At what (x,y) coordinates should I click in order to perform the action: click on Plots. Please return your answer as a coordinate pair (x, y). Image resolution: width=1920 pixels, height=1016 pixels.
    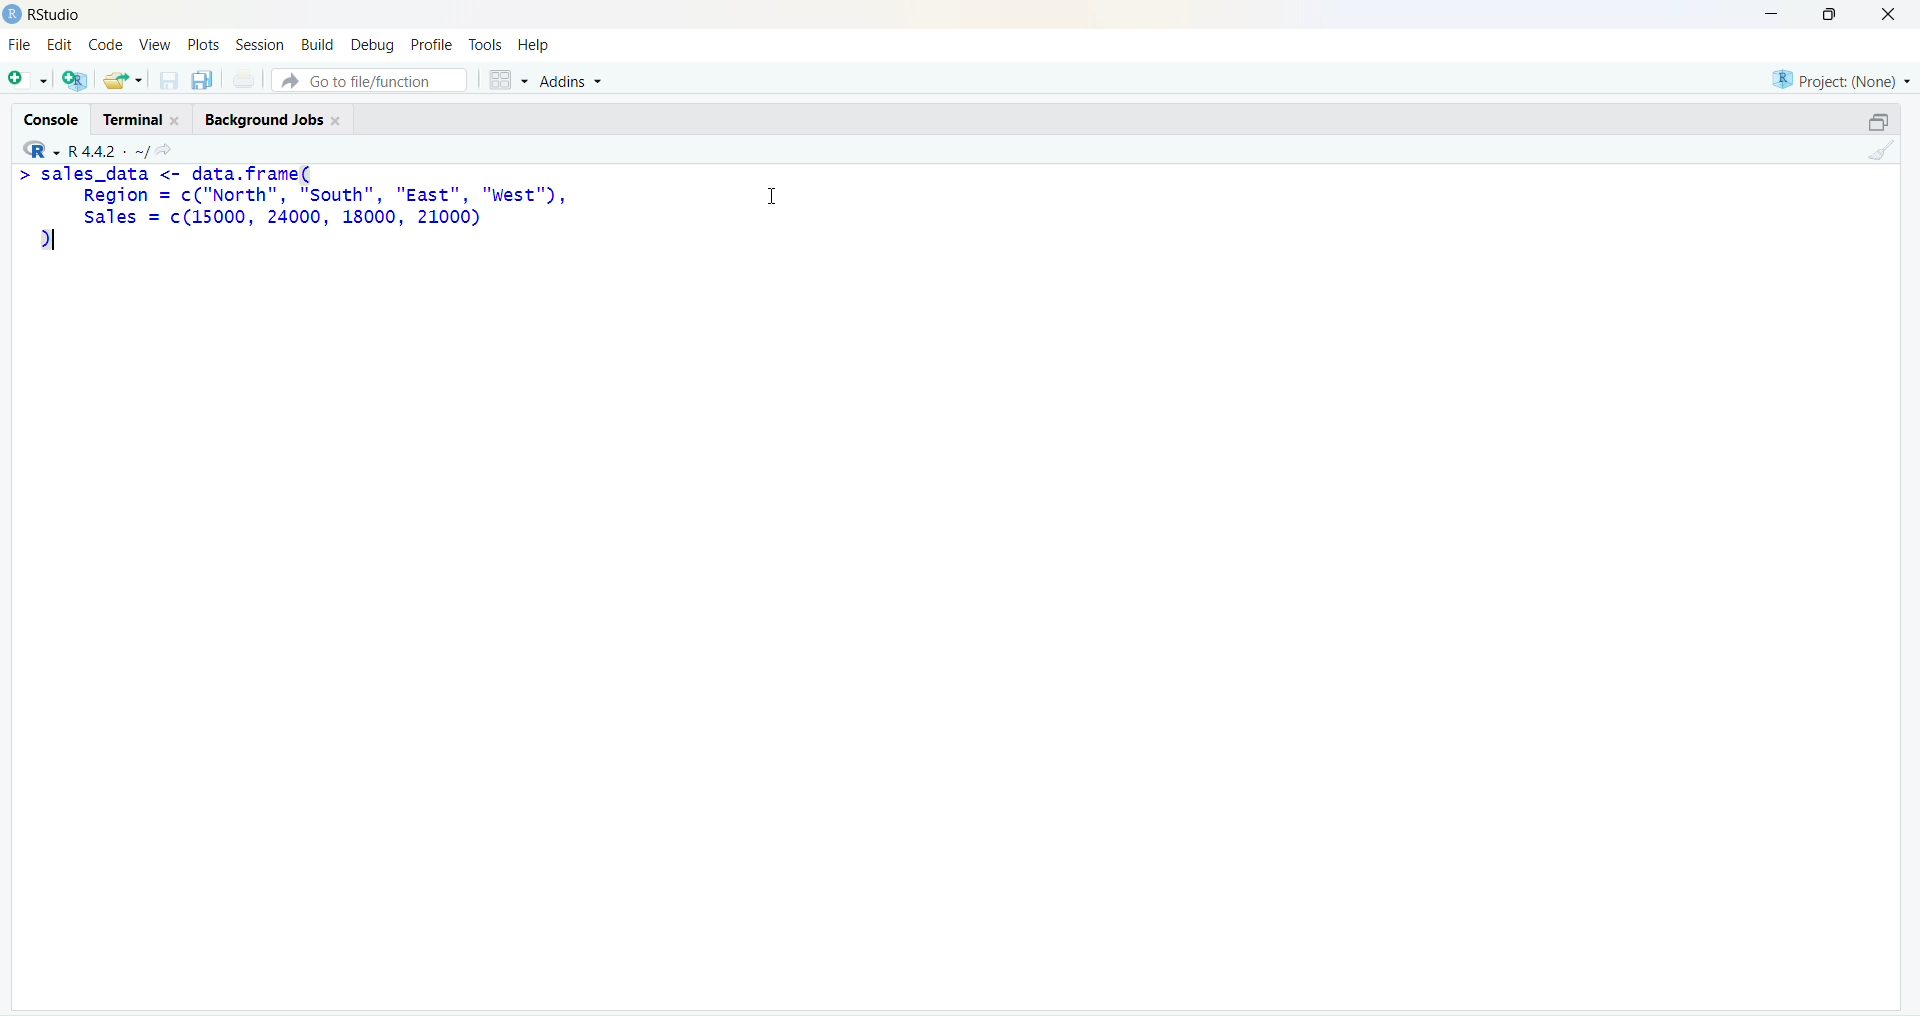
    Looking at the image, I should click on (203, 42).